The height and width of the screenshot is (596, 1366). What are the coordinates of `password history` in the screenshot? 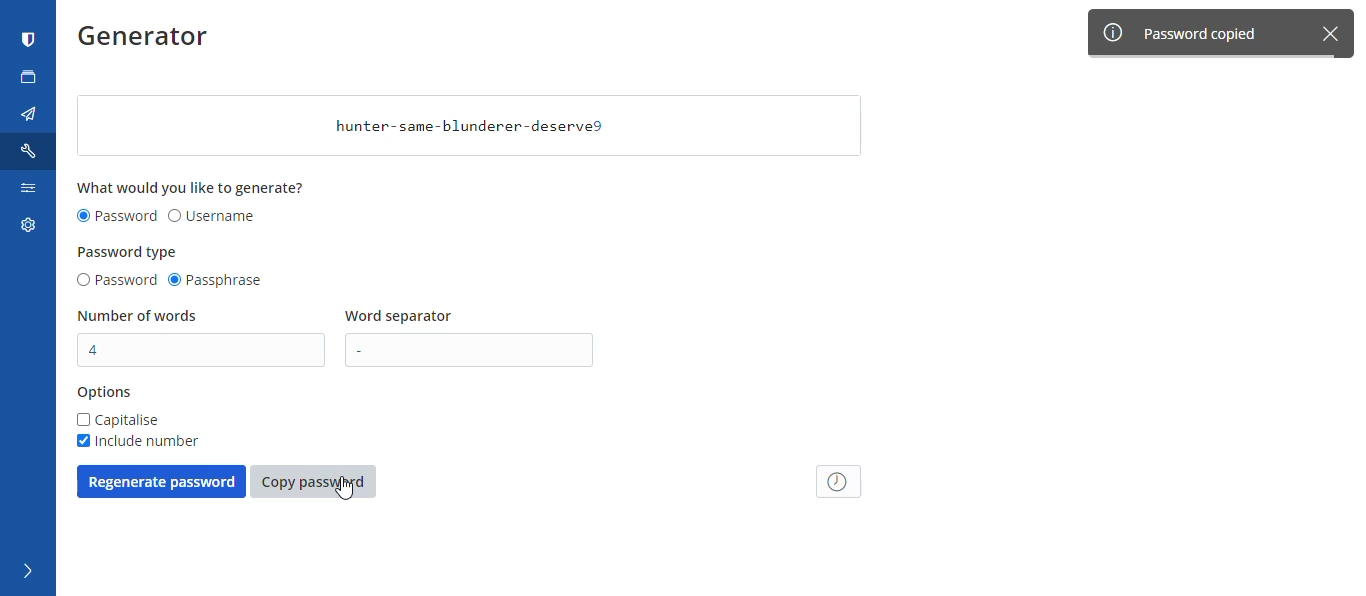 It's located at (840, 481).